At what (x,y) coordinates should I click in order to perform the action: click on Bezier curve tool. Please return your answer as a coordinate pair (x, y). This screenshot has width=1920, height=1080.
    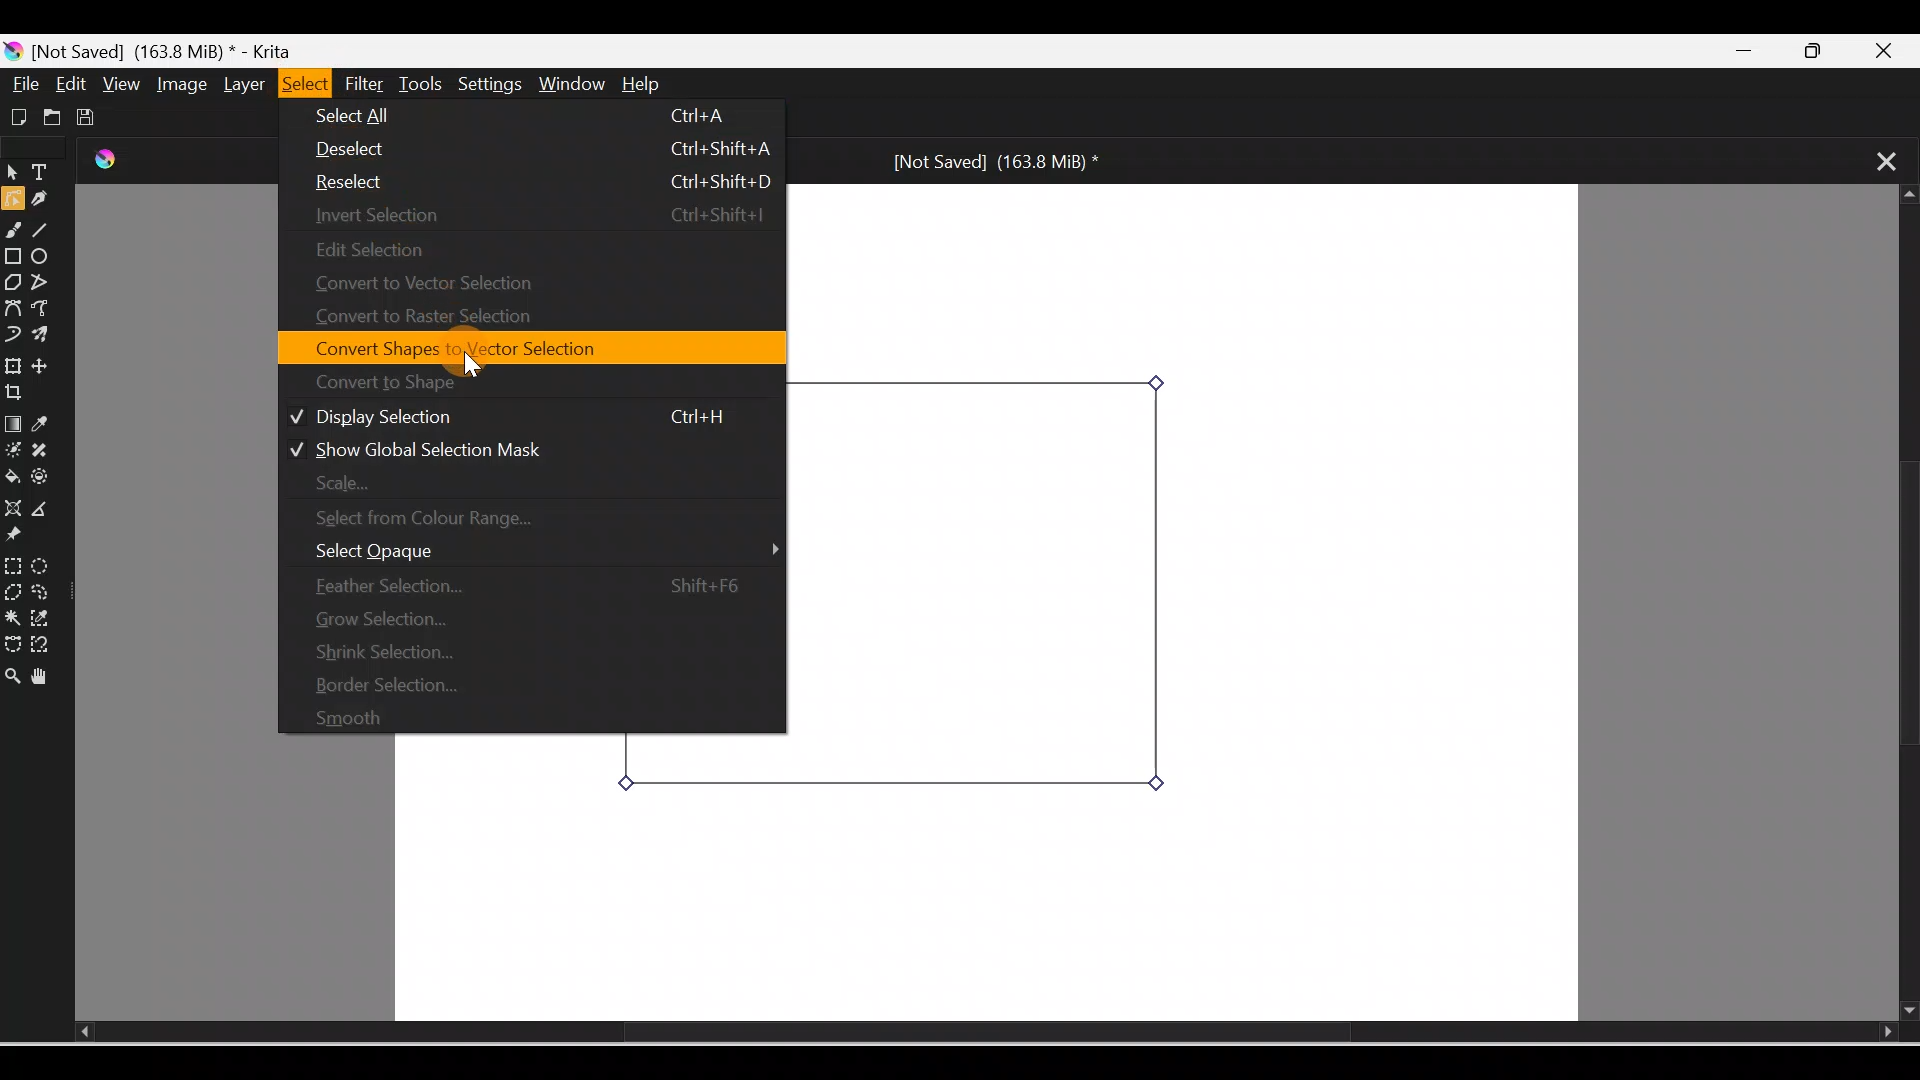
    Looking at the image, I should click on (14, 307).